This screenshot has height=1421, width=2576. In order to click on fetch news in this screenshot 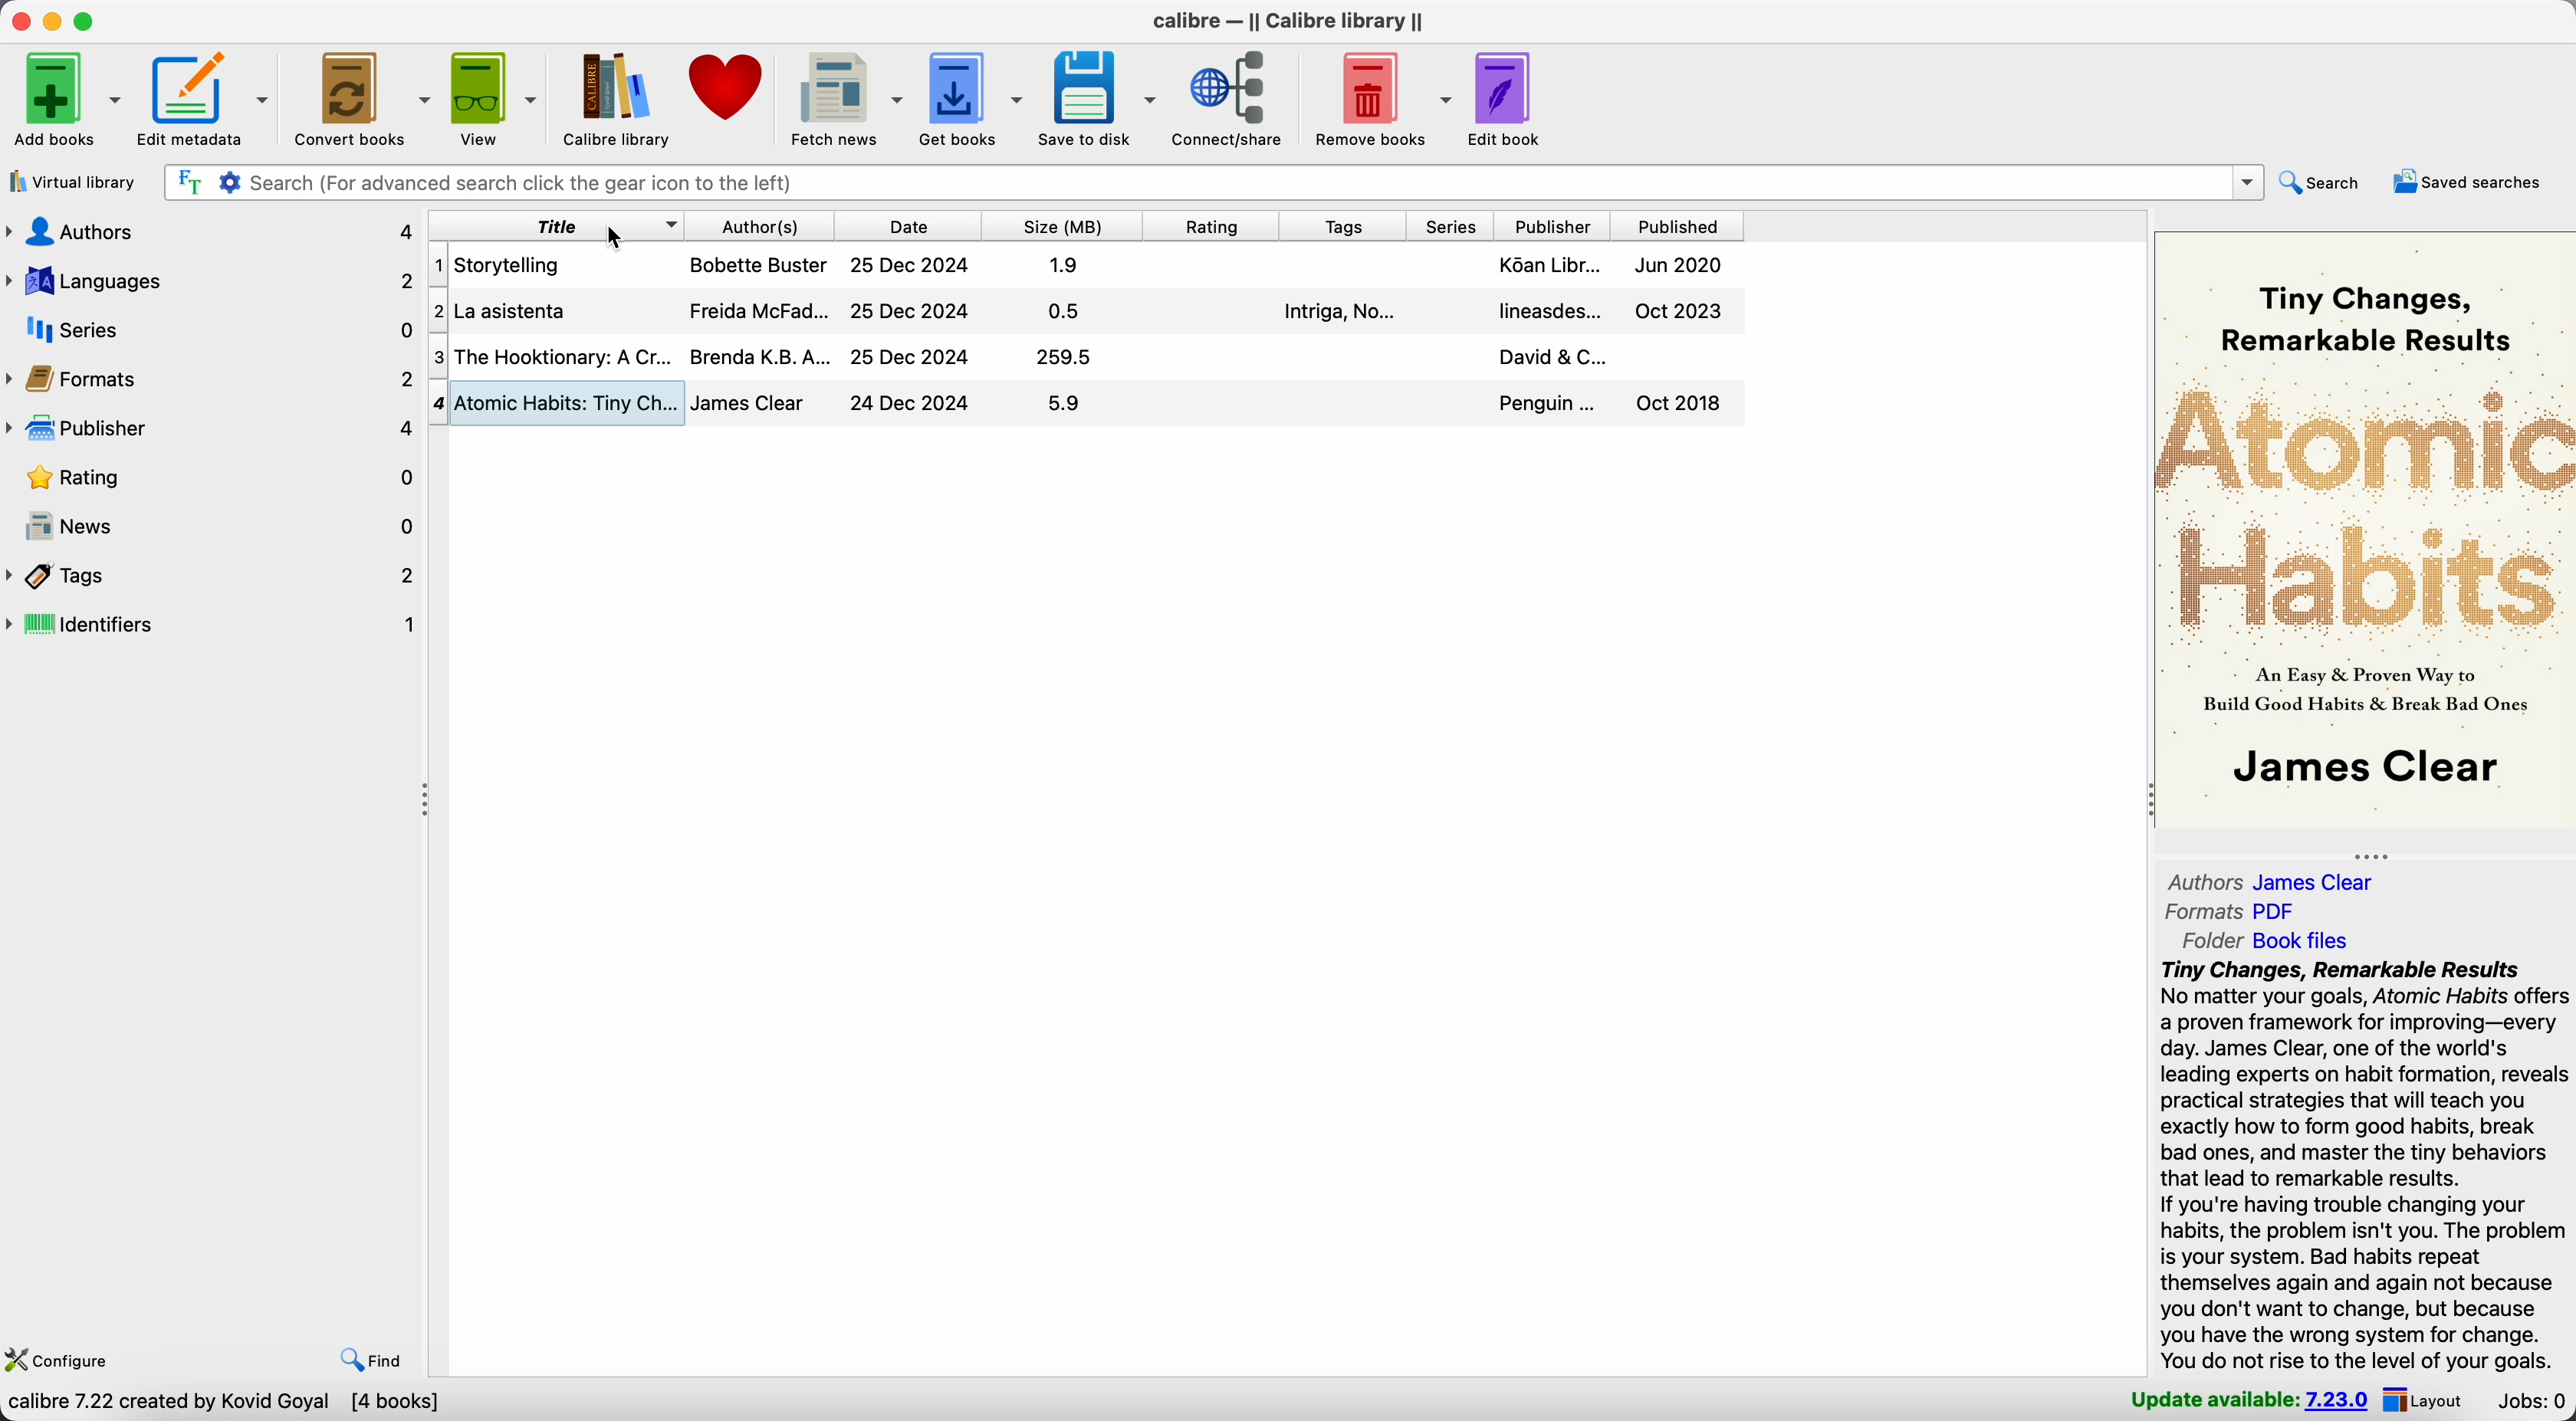, I will do `click(847, 98)`.